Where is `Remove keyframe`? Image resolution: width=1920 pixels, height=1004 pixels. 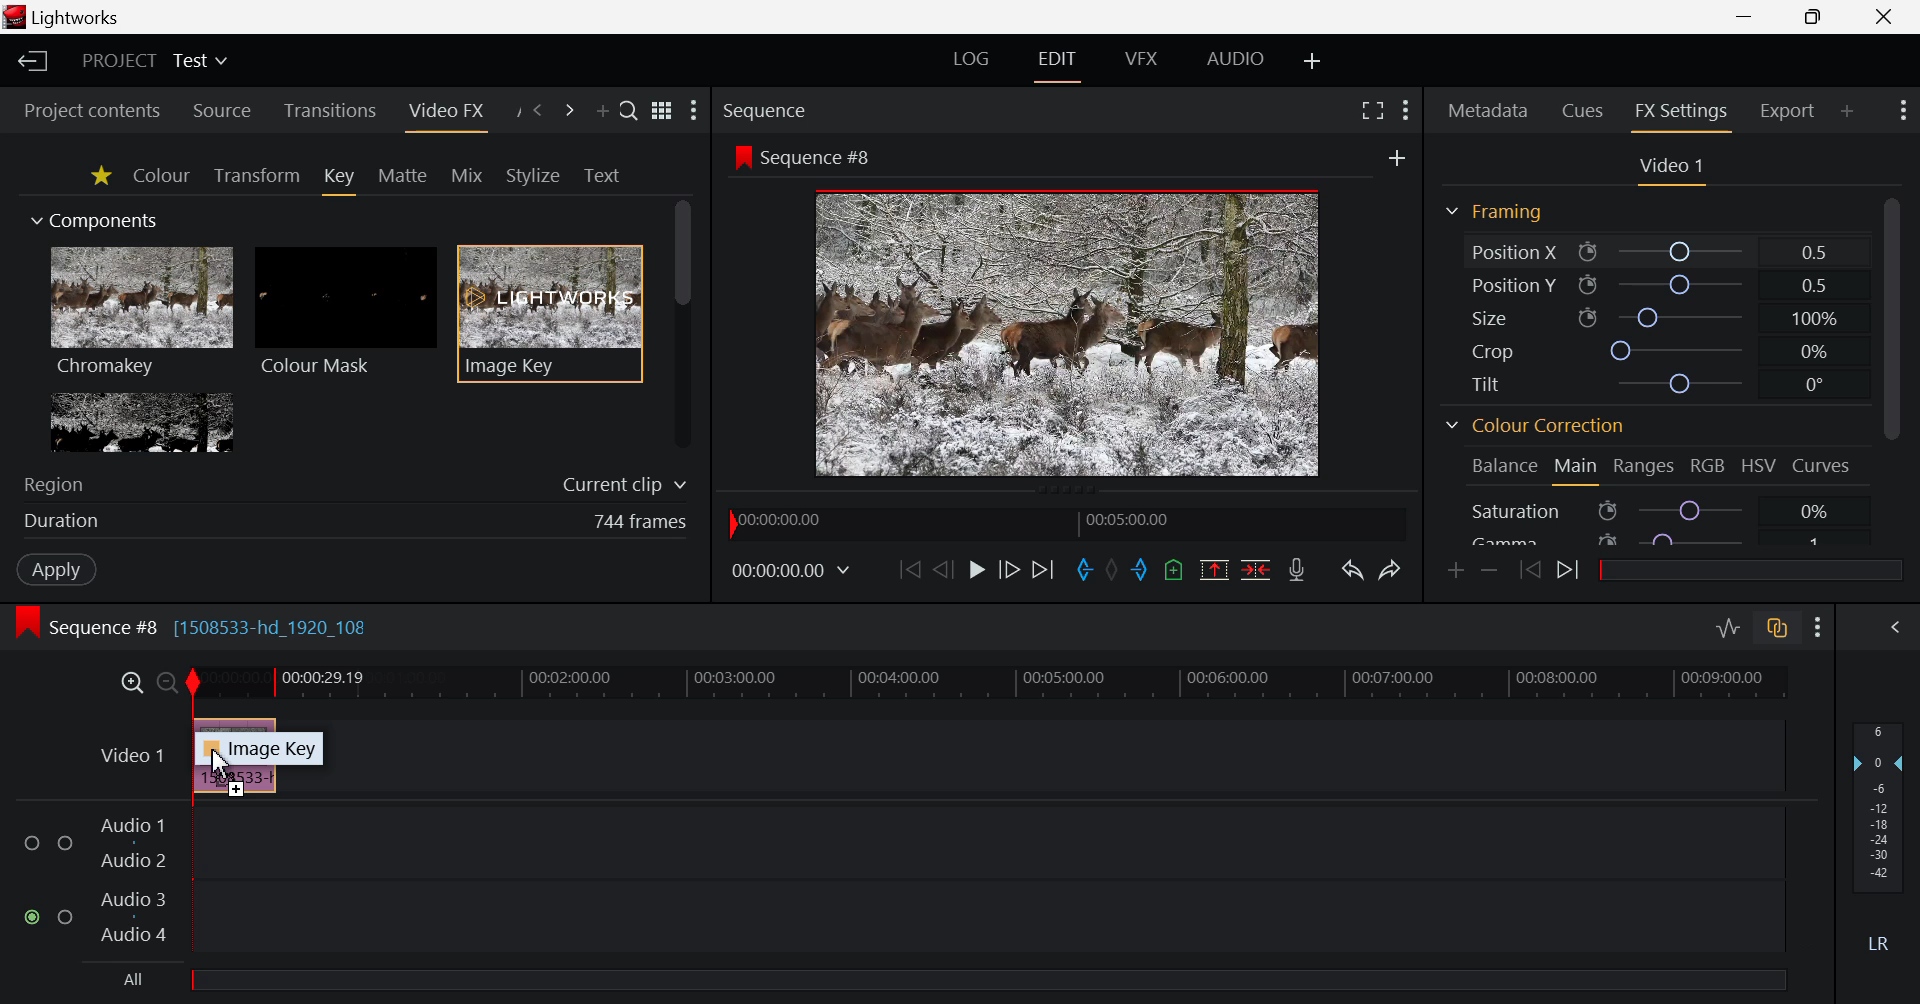
Remove keyframe is located at coordinates (1493, 569).